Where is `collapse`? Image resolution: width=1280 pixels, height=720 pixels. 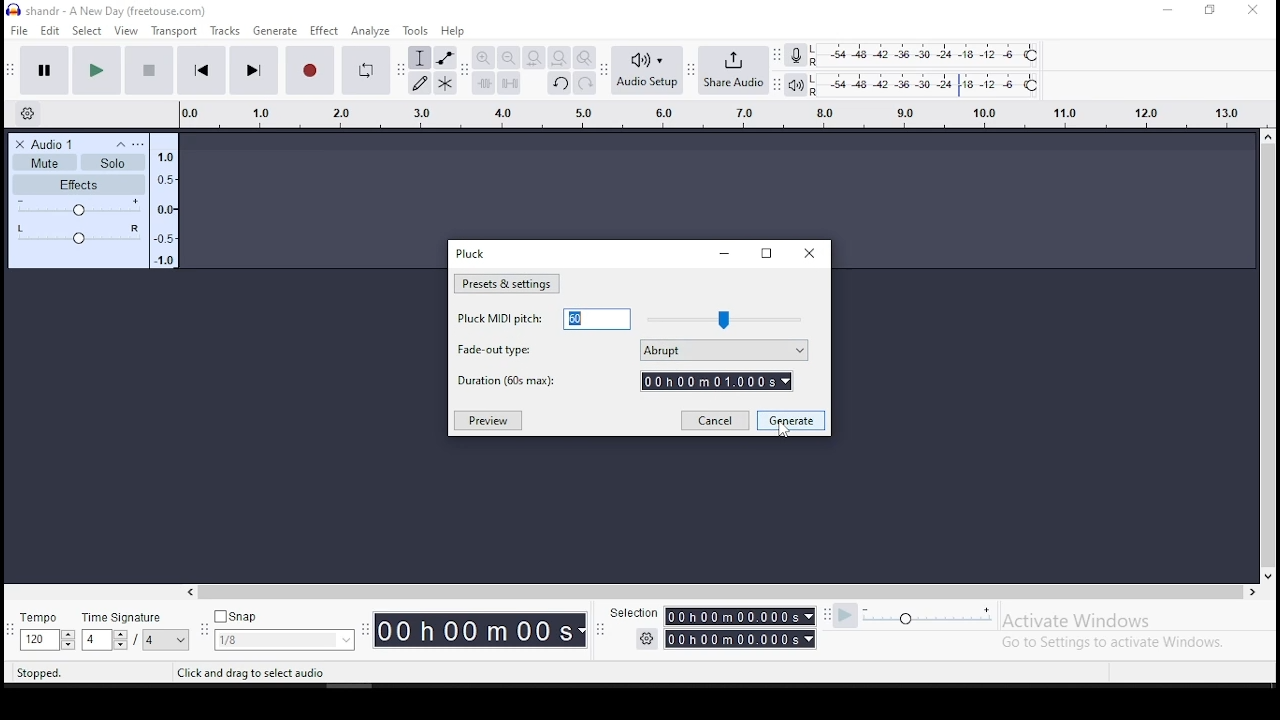 collapse is located at coordinates (121, 143).